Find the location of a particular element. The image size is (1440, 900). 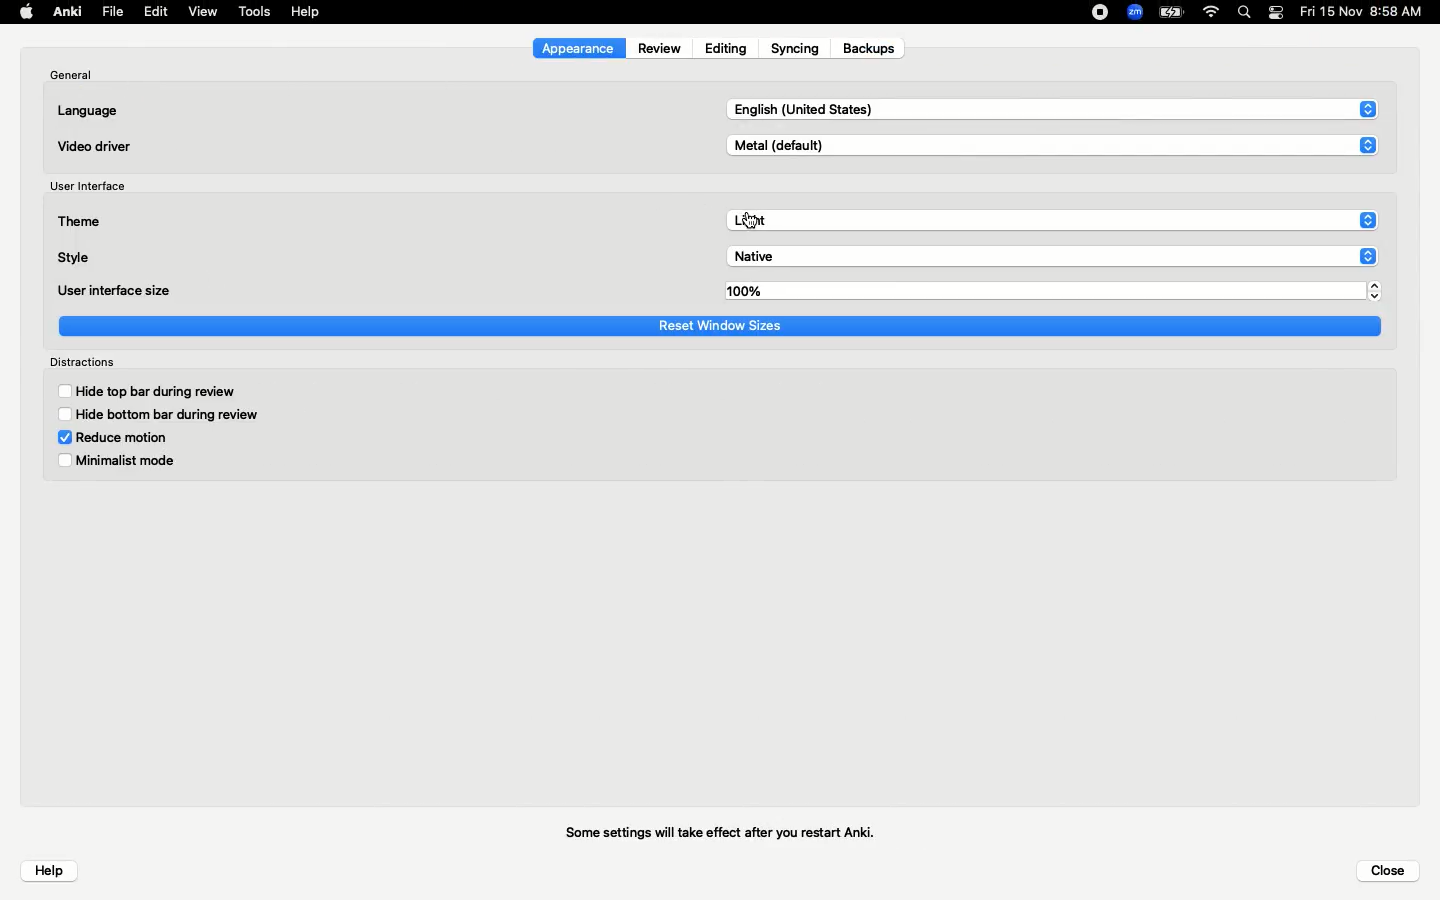

Video driver is located at coordinates (101, 145).